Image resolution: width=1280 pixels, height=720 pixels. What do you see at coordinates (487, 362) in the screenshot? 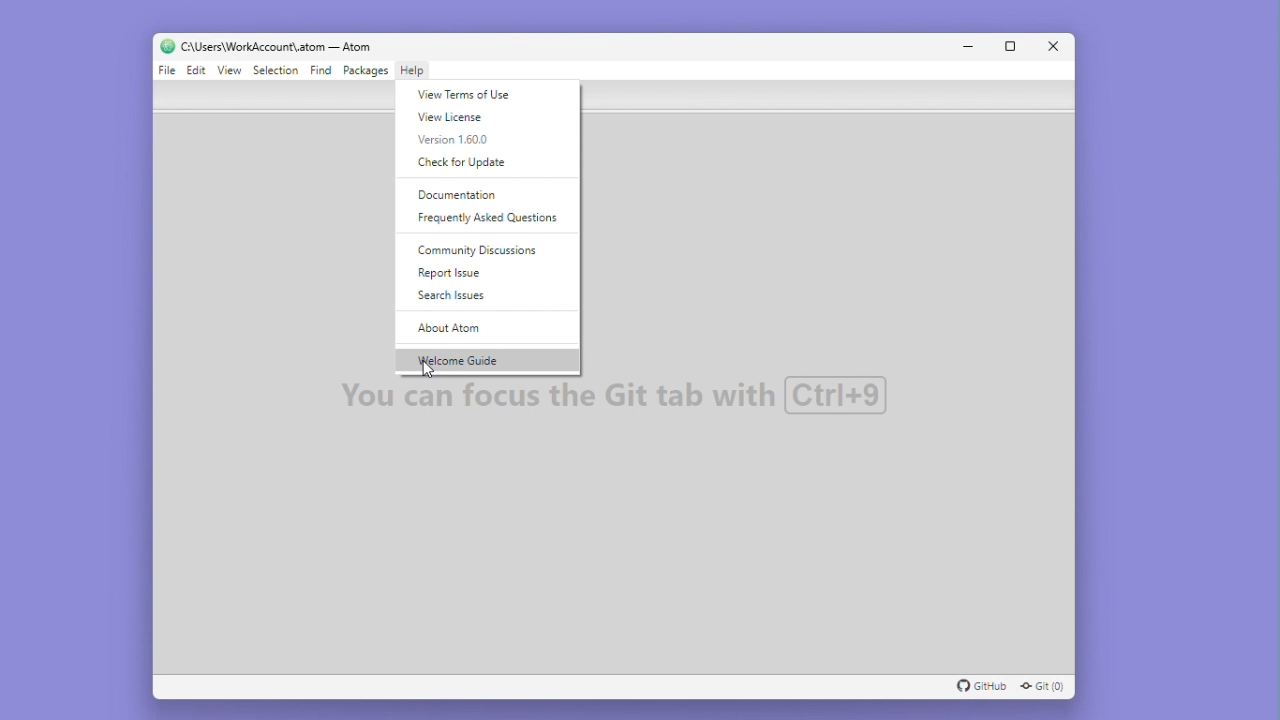
I see `Welcome guide` at bounding box center [487, 362].